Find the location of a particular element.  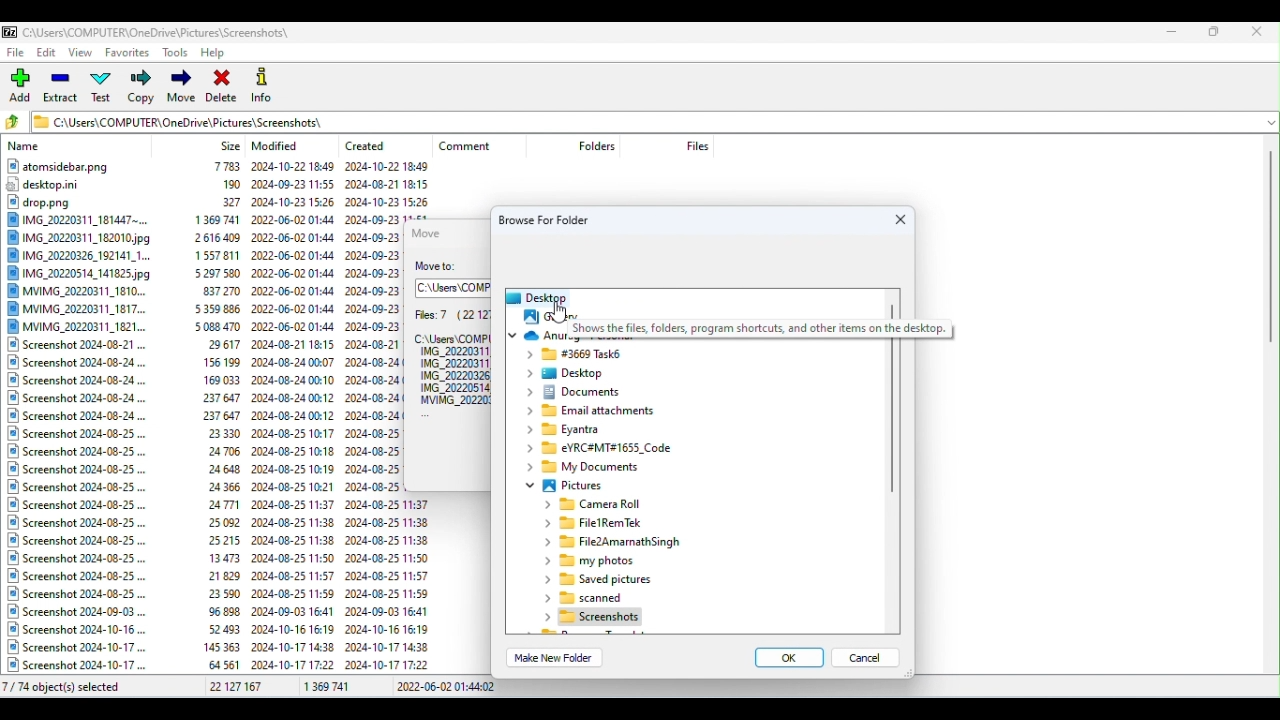

Files is located at coordinates (204, 417).